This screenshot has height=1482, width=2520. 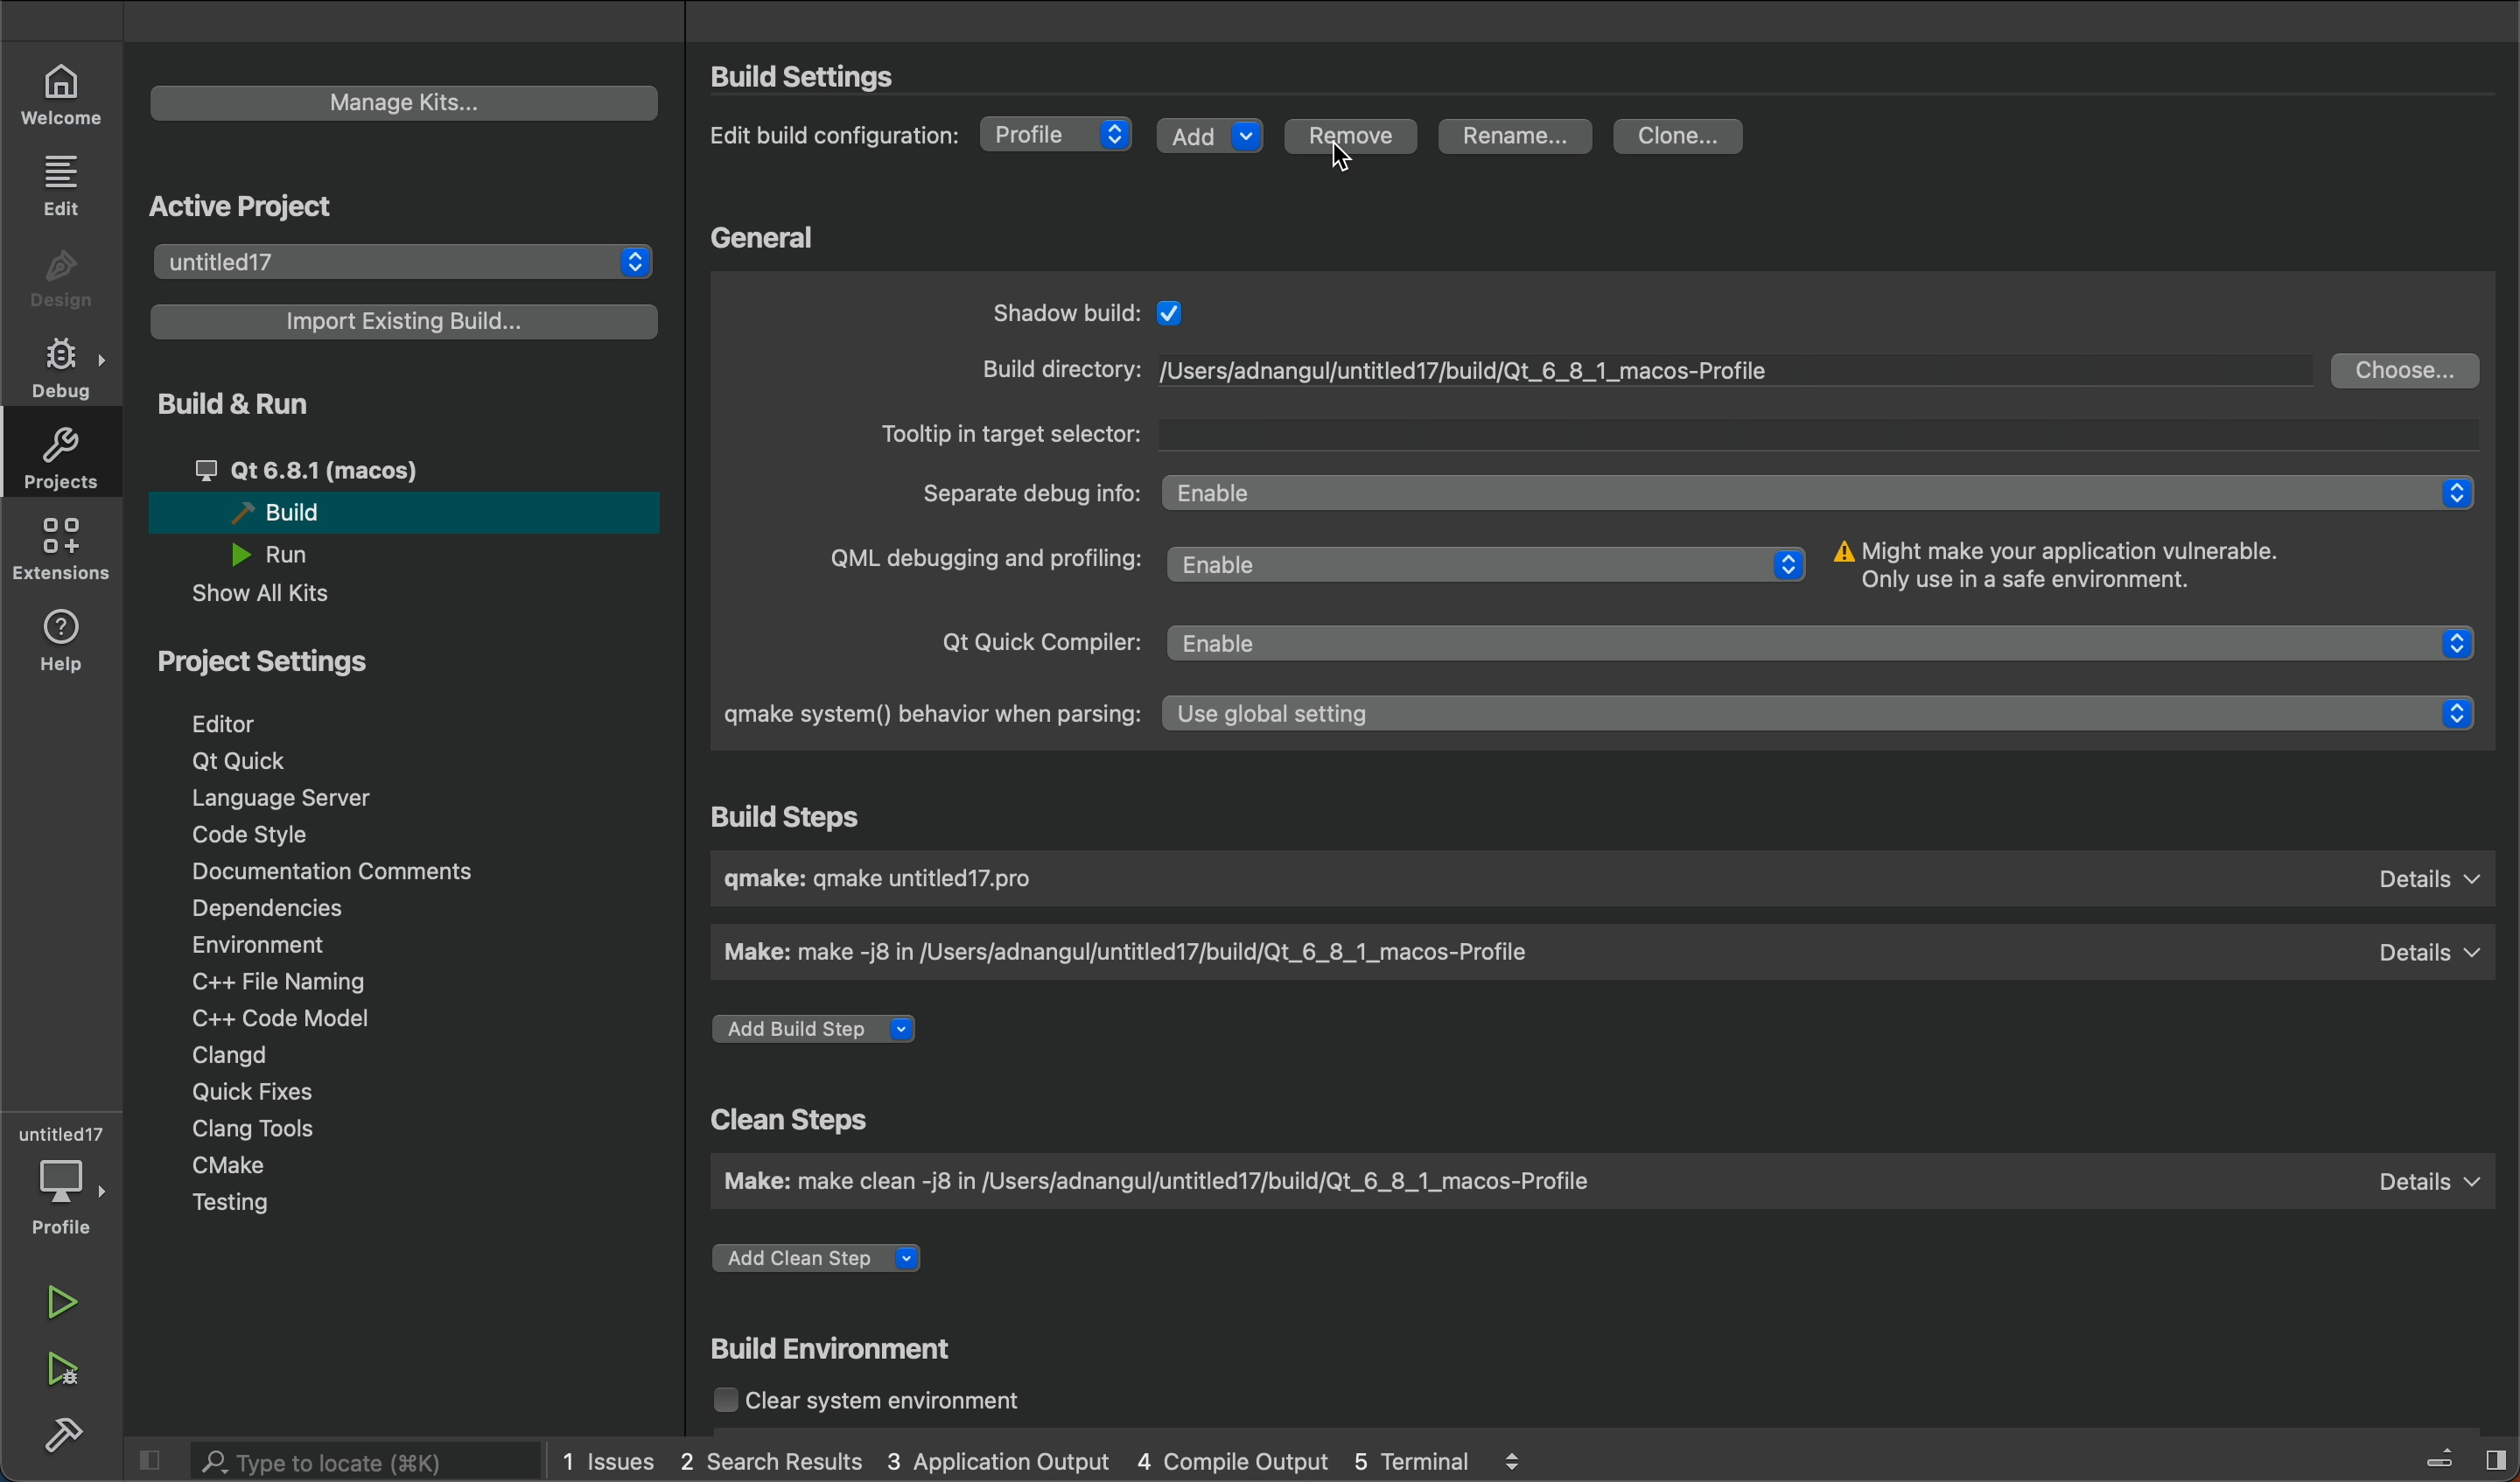 I want to click on clean step, so click(x=1161, y=1184).